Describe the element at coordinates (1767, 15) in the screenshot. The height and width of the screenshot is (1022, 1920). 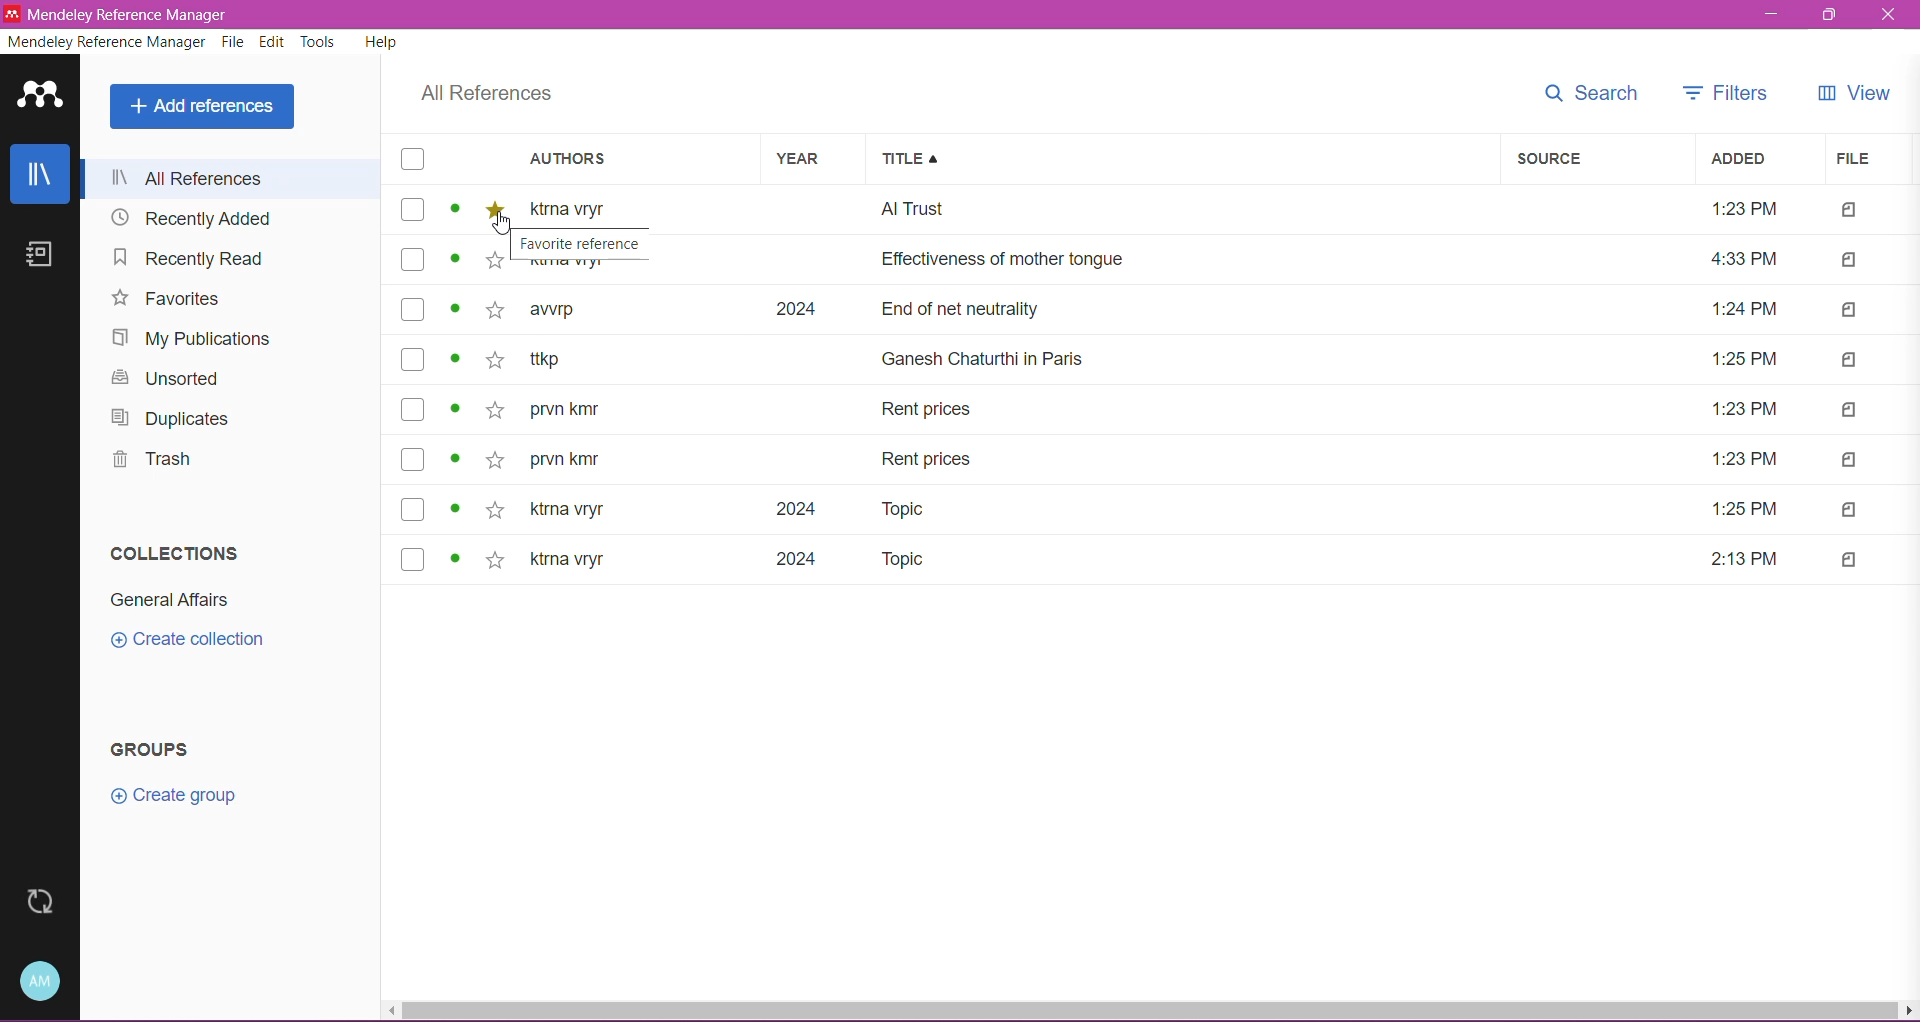
I see `Minimize` at that location.